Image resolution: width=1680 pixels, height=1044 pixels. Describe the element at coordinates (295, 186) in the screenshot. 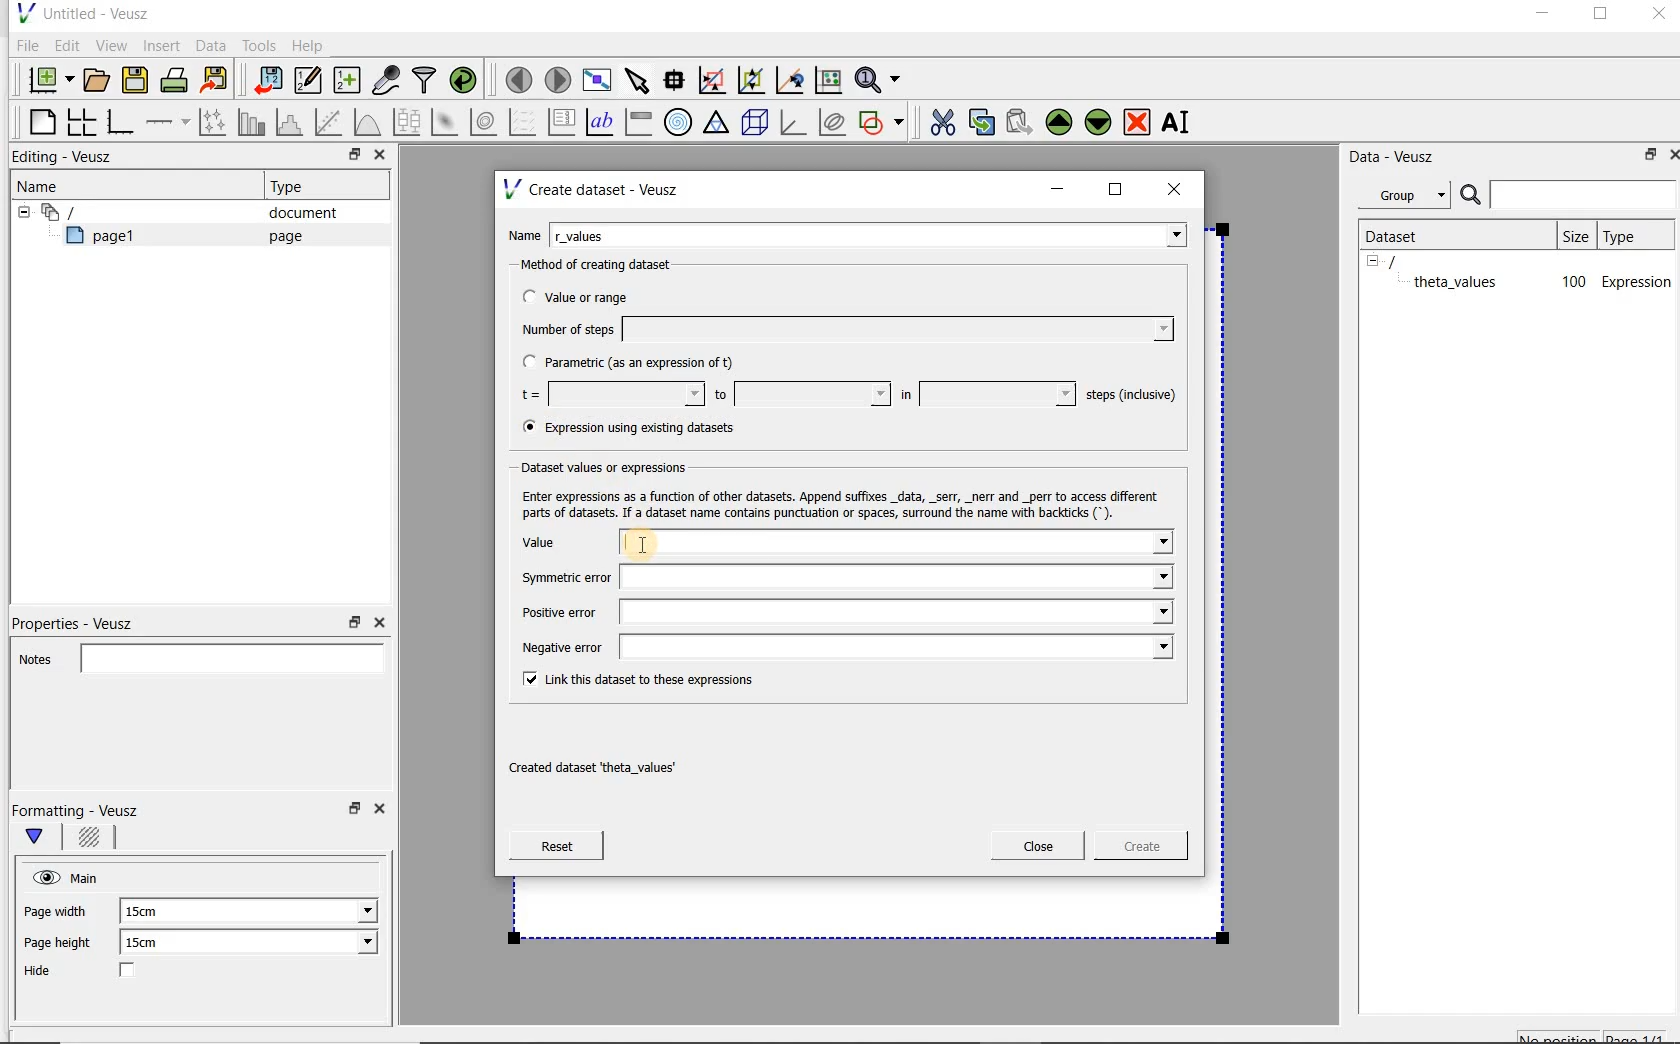

I see `Type` at that location.